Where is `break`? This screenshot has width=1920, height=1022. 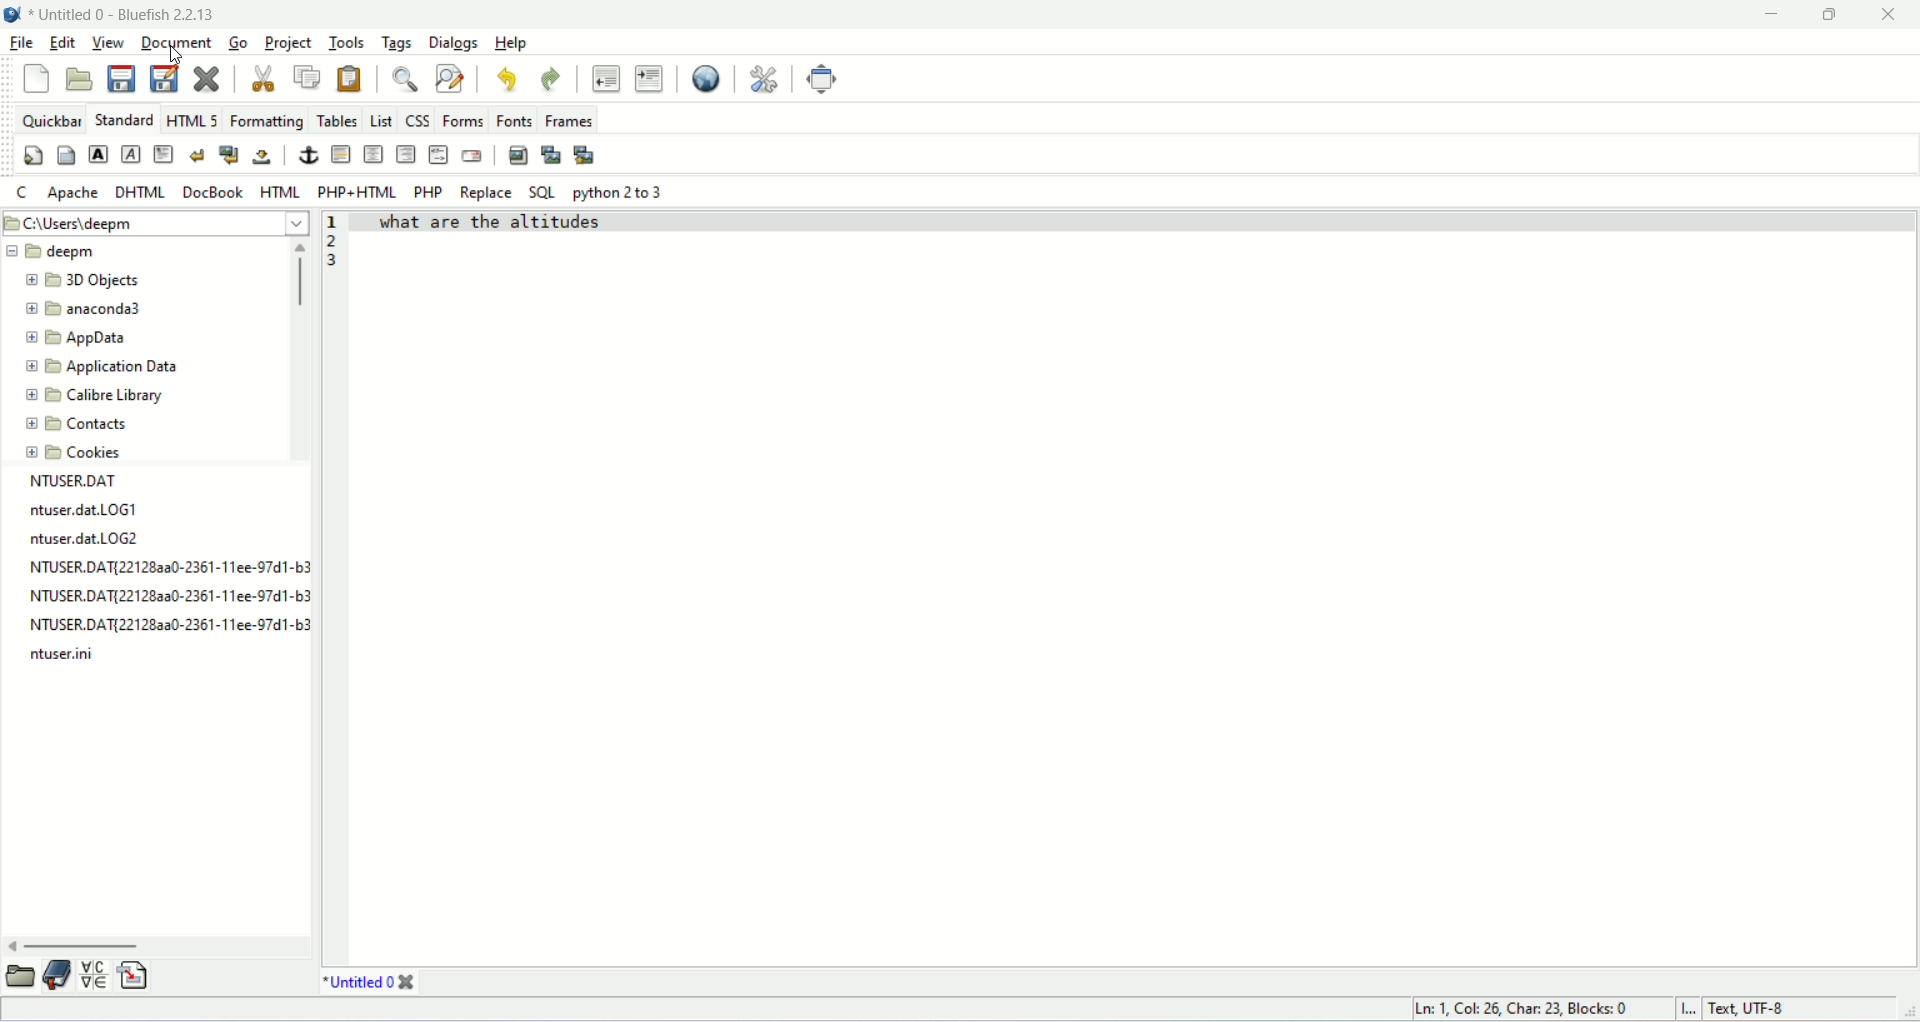 break is located at coordinates (196, 155).